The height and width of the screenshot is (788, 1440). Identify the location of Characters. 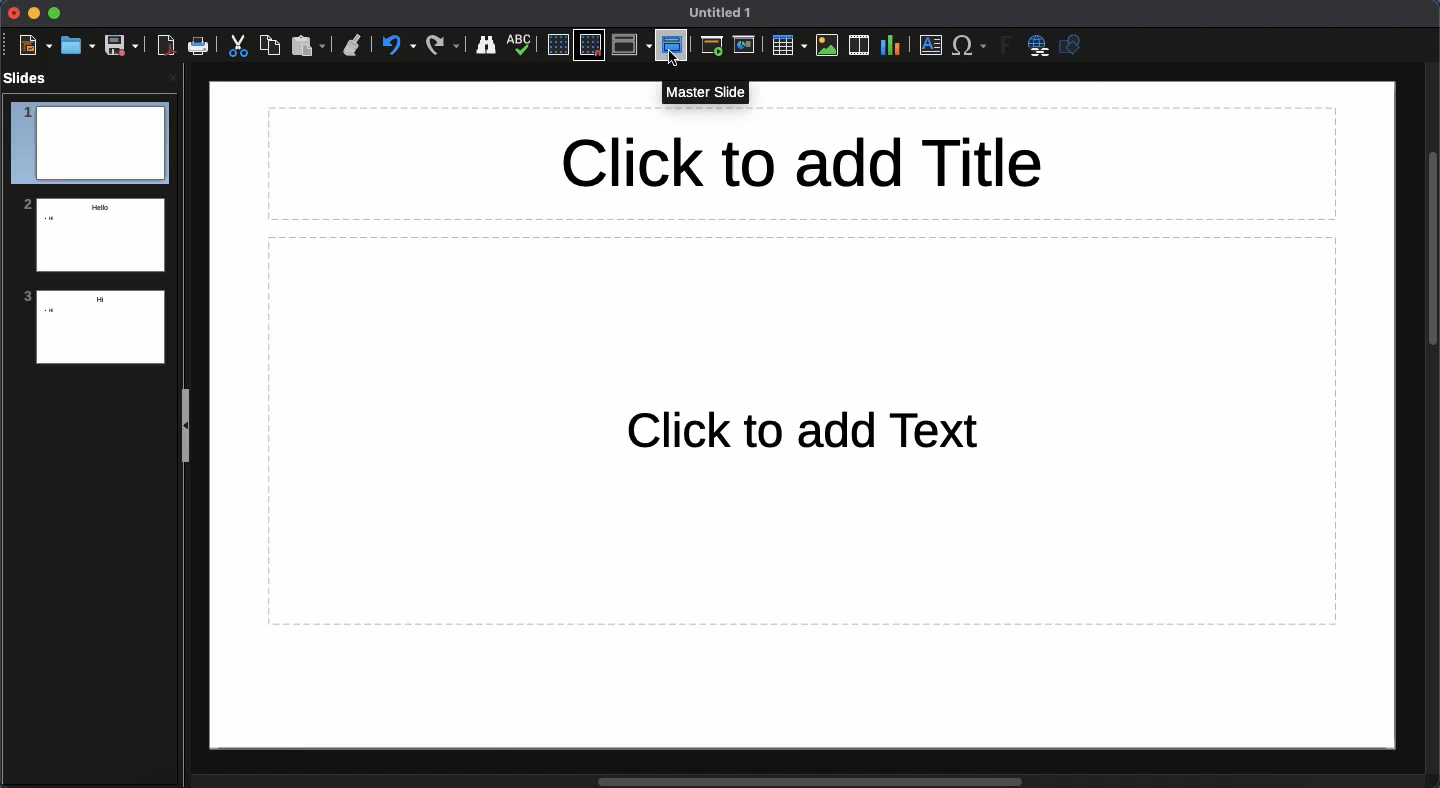
(971, 47).